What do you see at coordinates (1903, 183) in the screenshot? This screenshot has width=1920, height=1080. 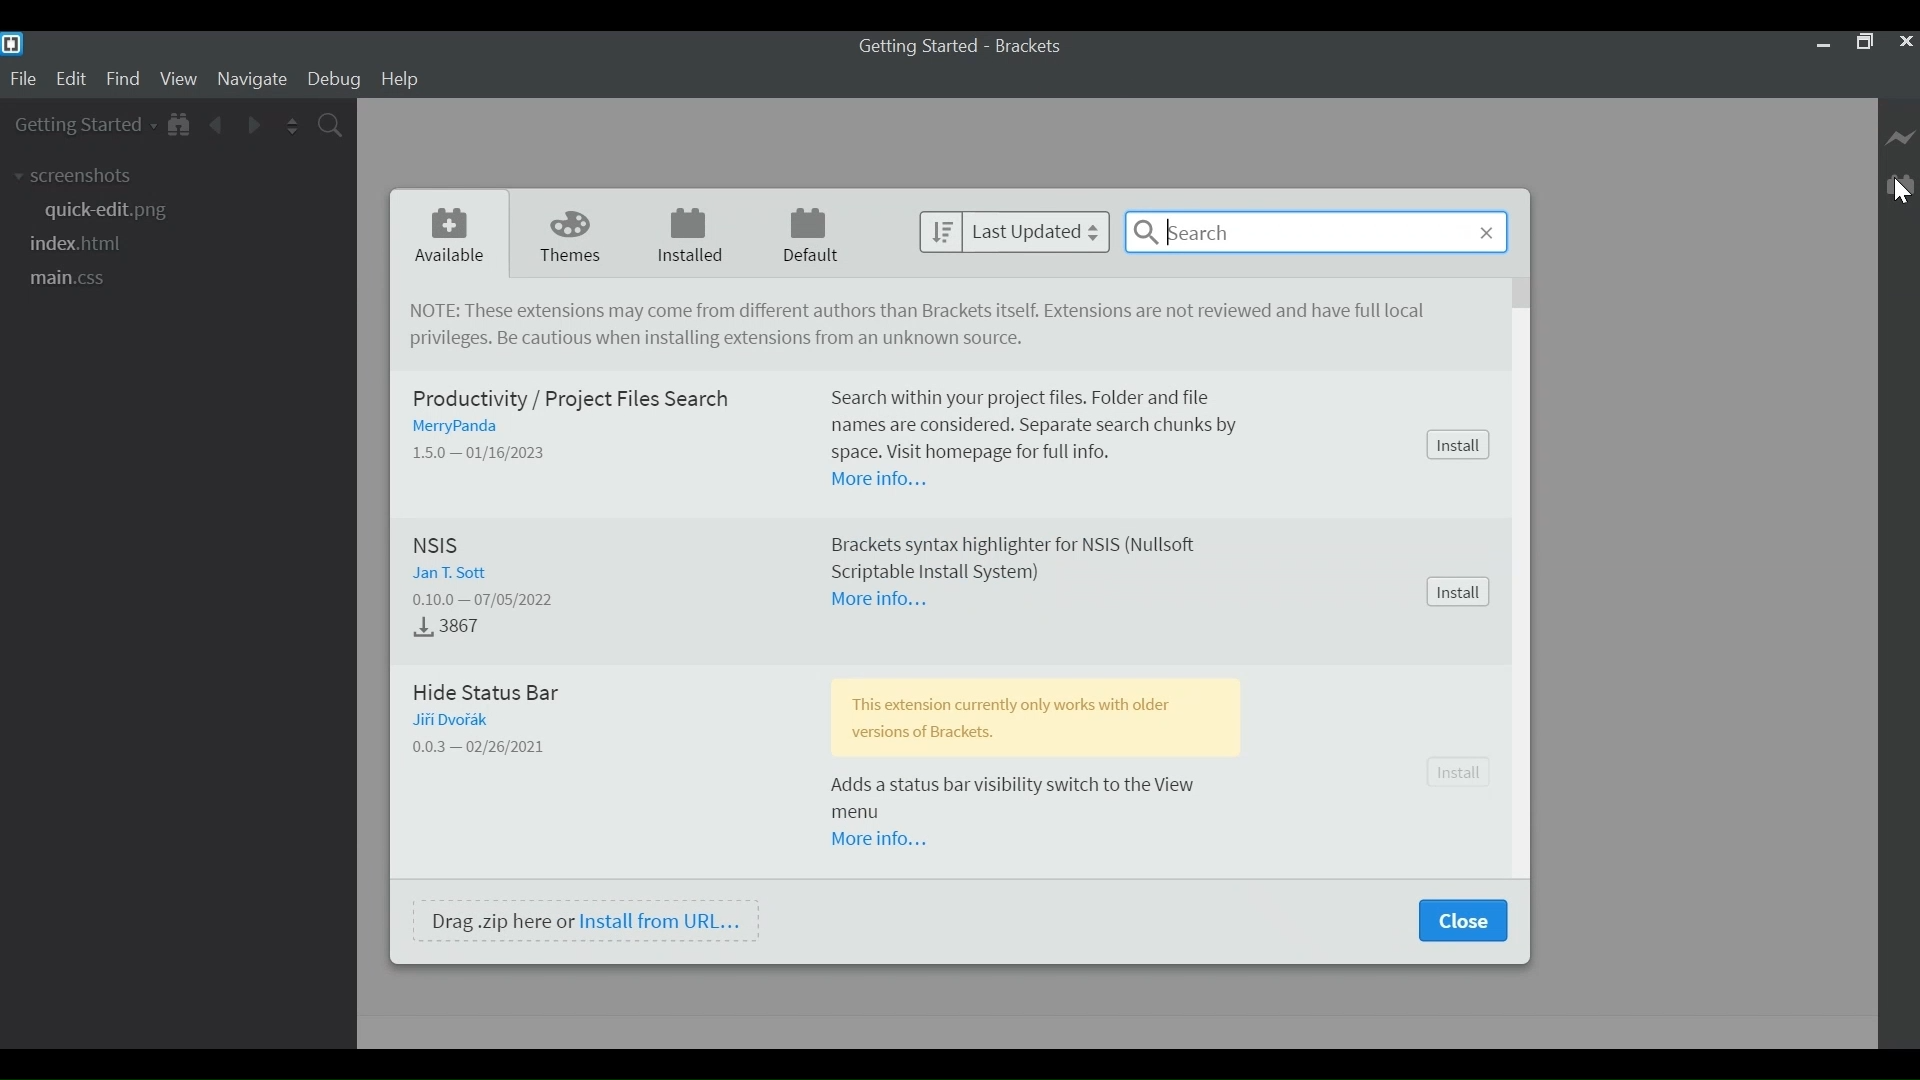 I see `Manage Extensions` at bounding box center [1903, 183].